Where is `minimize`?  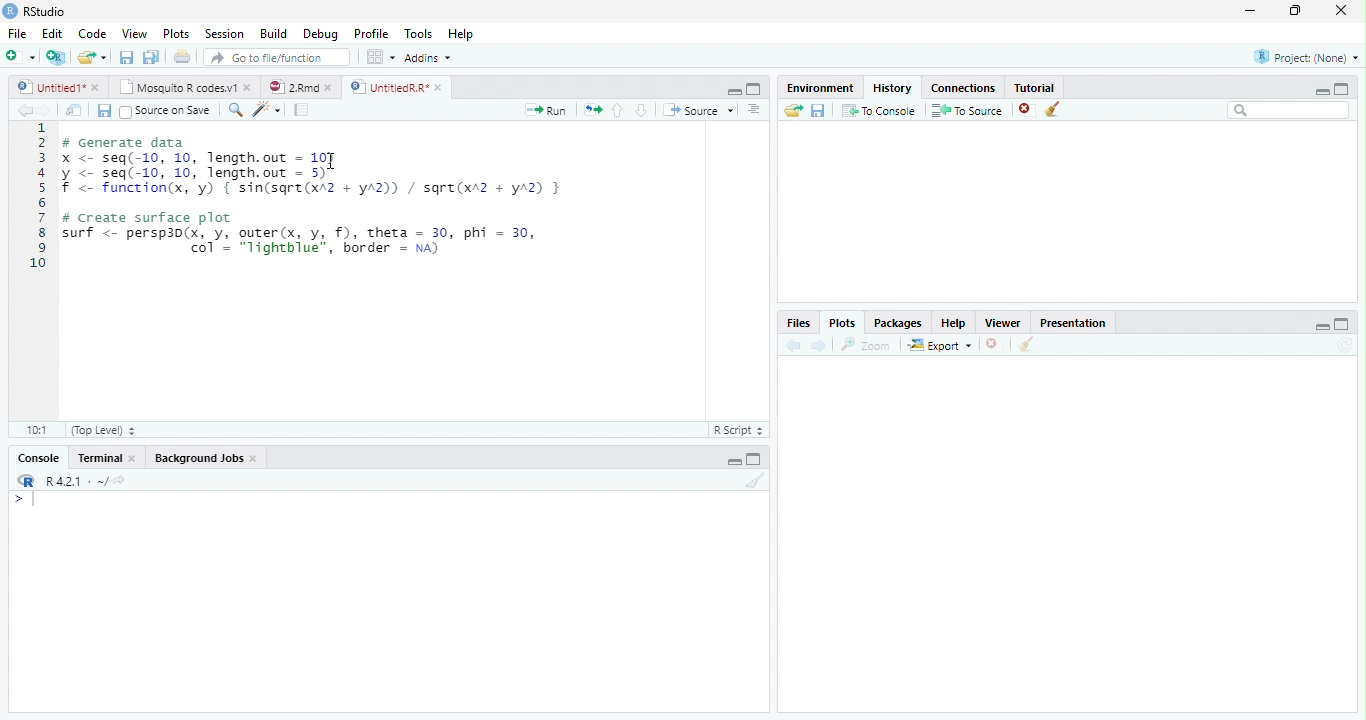 minimize is located at coordinates (1250, 10).